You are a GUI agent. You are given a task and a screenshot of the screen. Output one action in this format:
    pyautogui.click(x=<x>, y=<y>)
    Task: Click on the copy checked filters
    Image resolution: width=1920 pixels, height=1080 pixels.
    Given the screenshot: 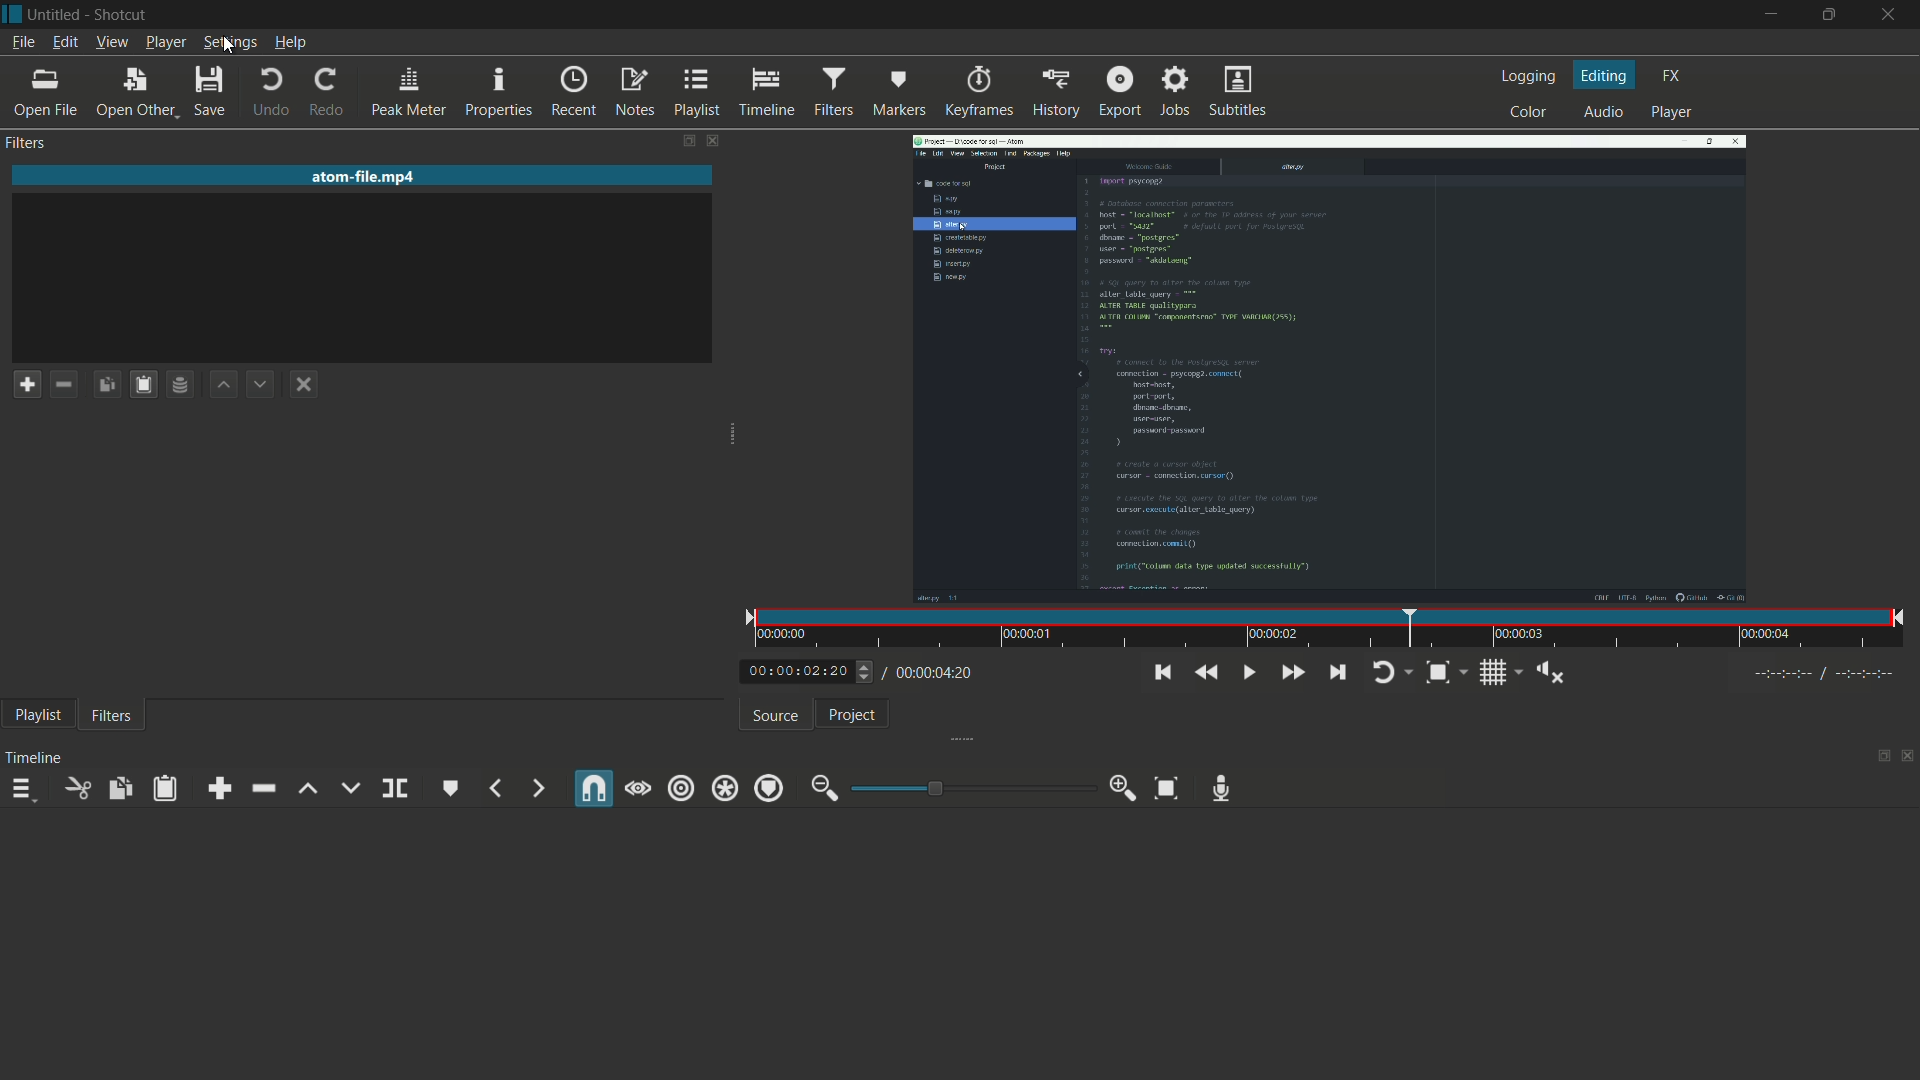 What is the action you would take?
    pyautogui.click(x=106, y=383)
    